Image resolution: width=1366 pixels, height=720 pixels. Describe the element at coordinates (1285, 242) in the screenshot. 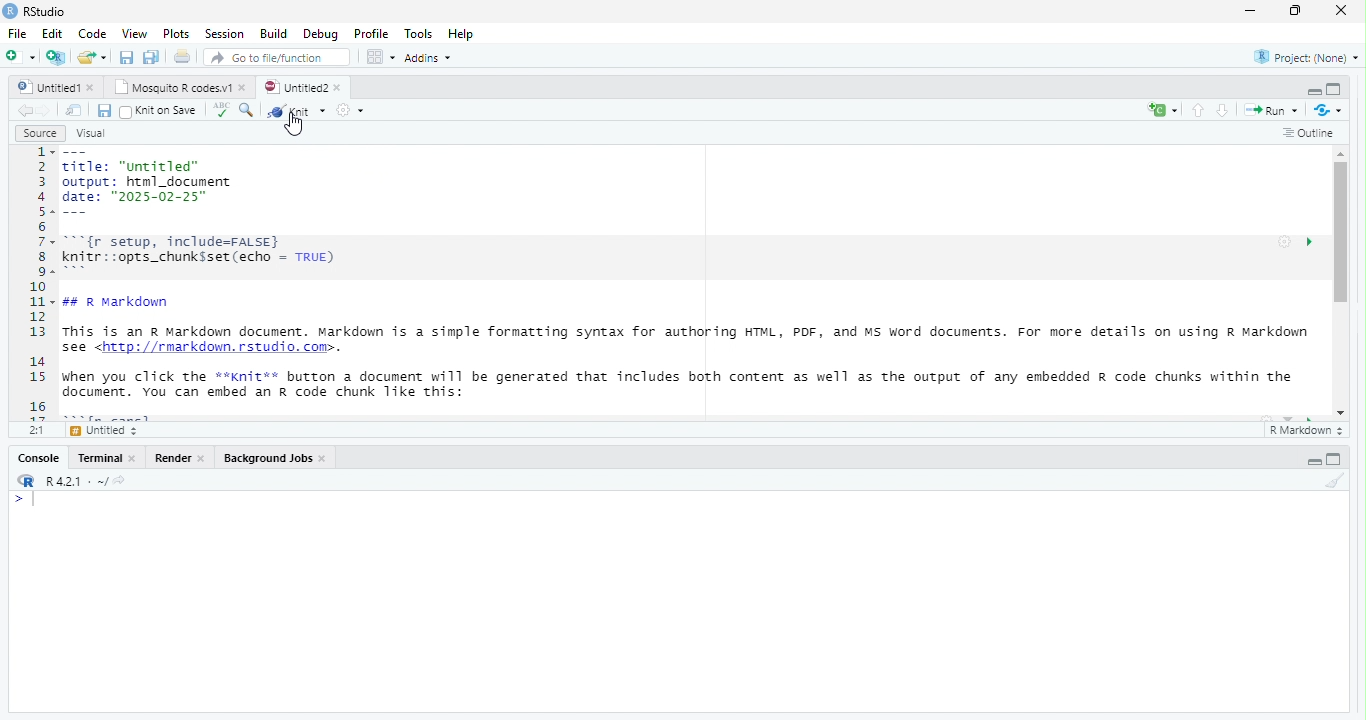

I see `Settings` at that location.